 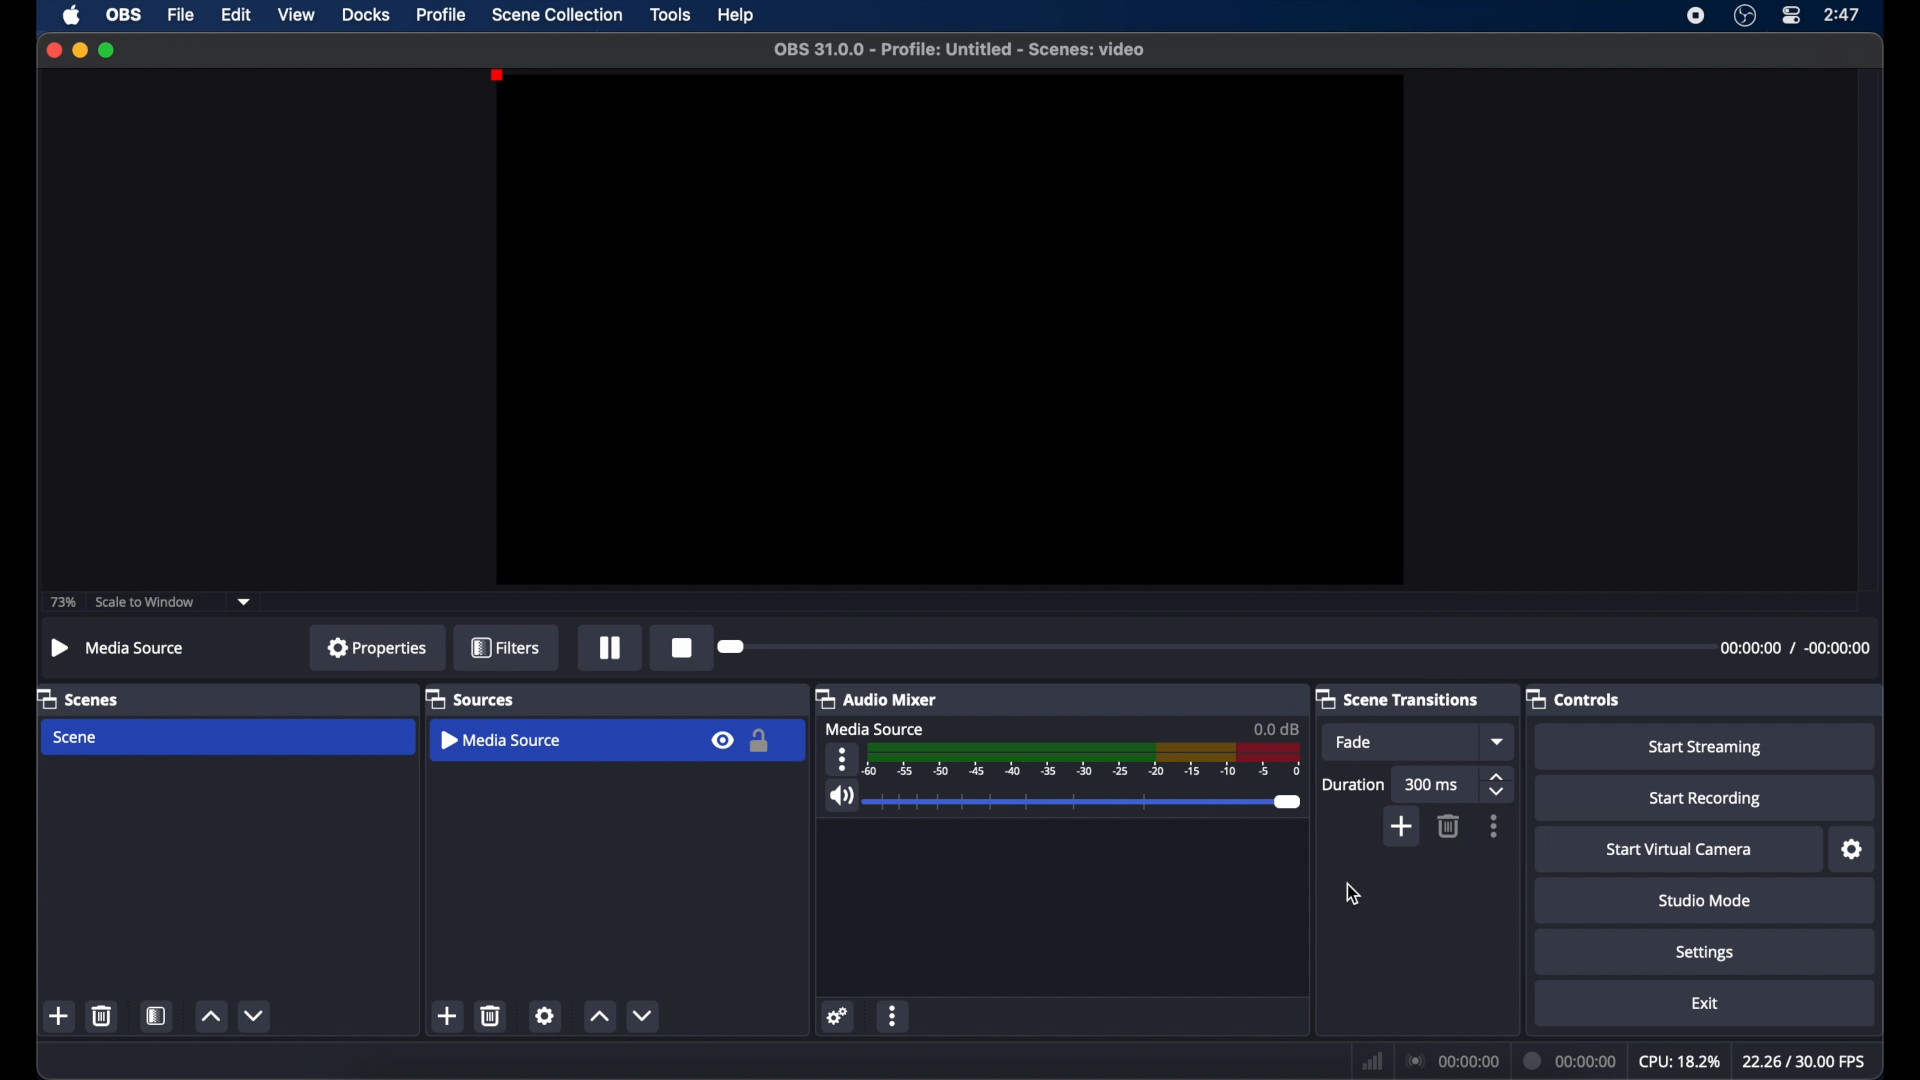 What do you see at coordinates (1793, 650) in the screenshot?
I see `Timestamp` at bounding box center [1793, 650].